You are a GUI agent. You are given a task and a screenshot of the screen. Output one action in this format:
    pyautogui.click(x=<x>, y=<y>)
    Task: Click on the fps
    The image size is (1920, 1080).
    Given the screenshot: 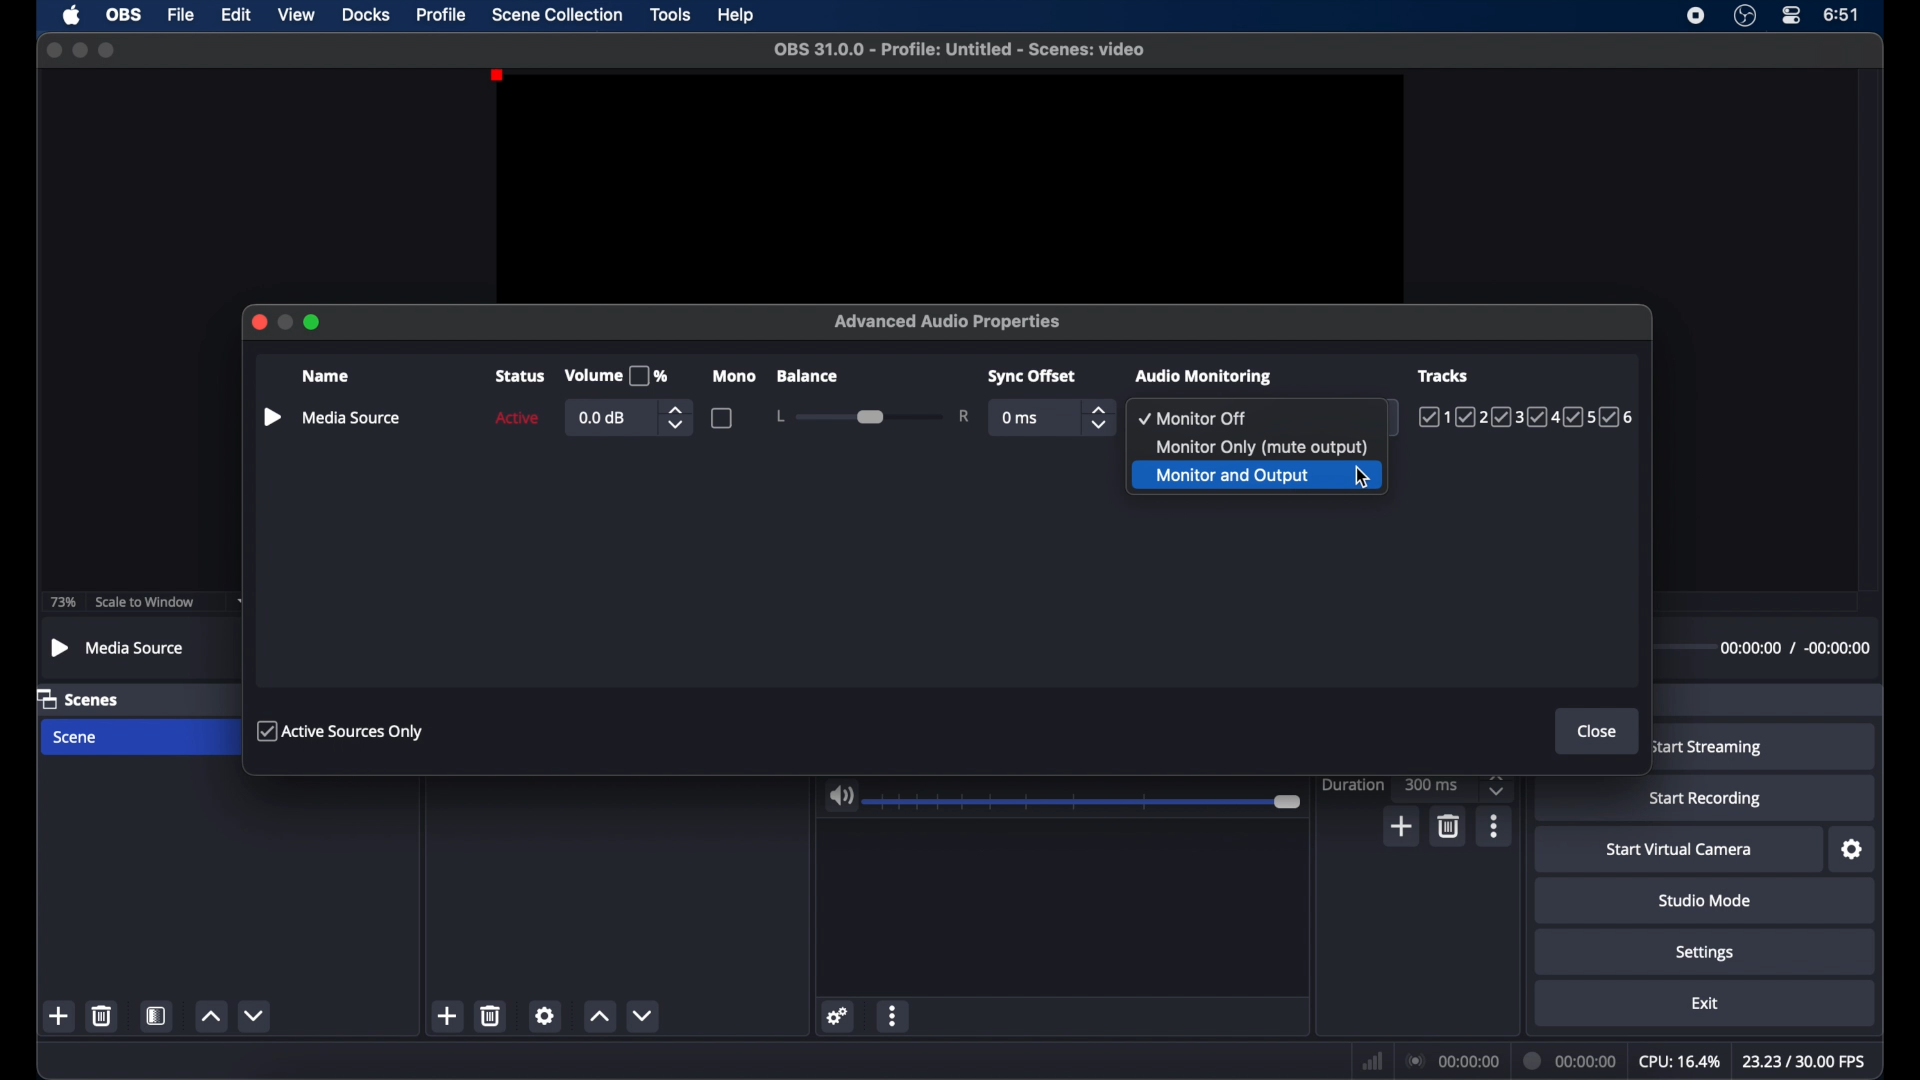 What is the action you would take?
    pyautogui.click(x=1805, y=1062)
    